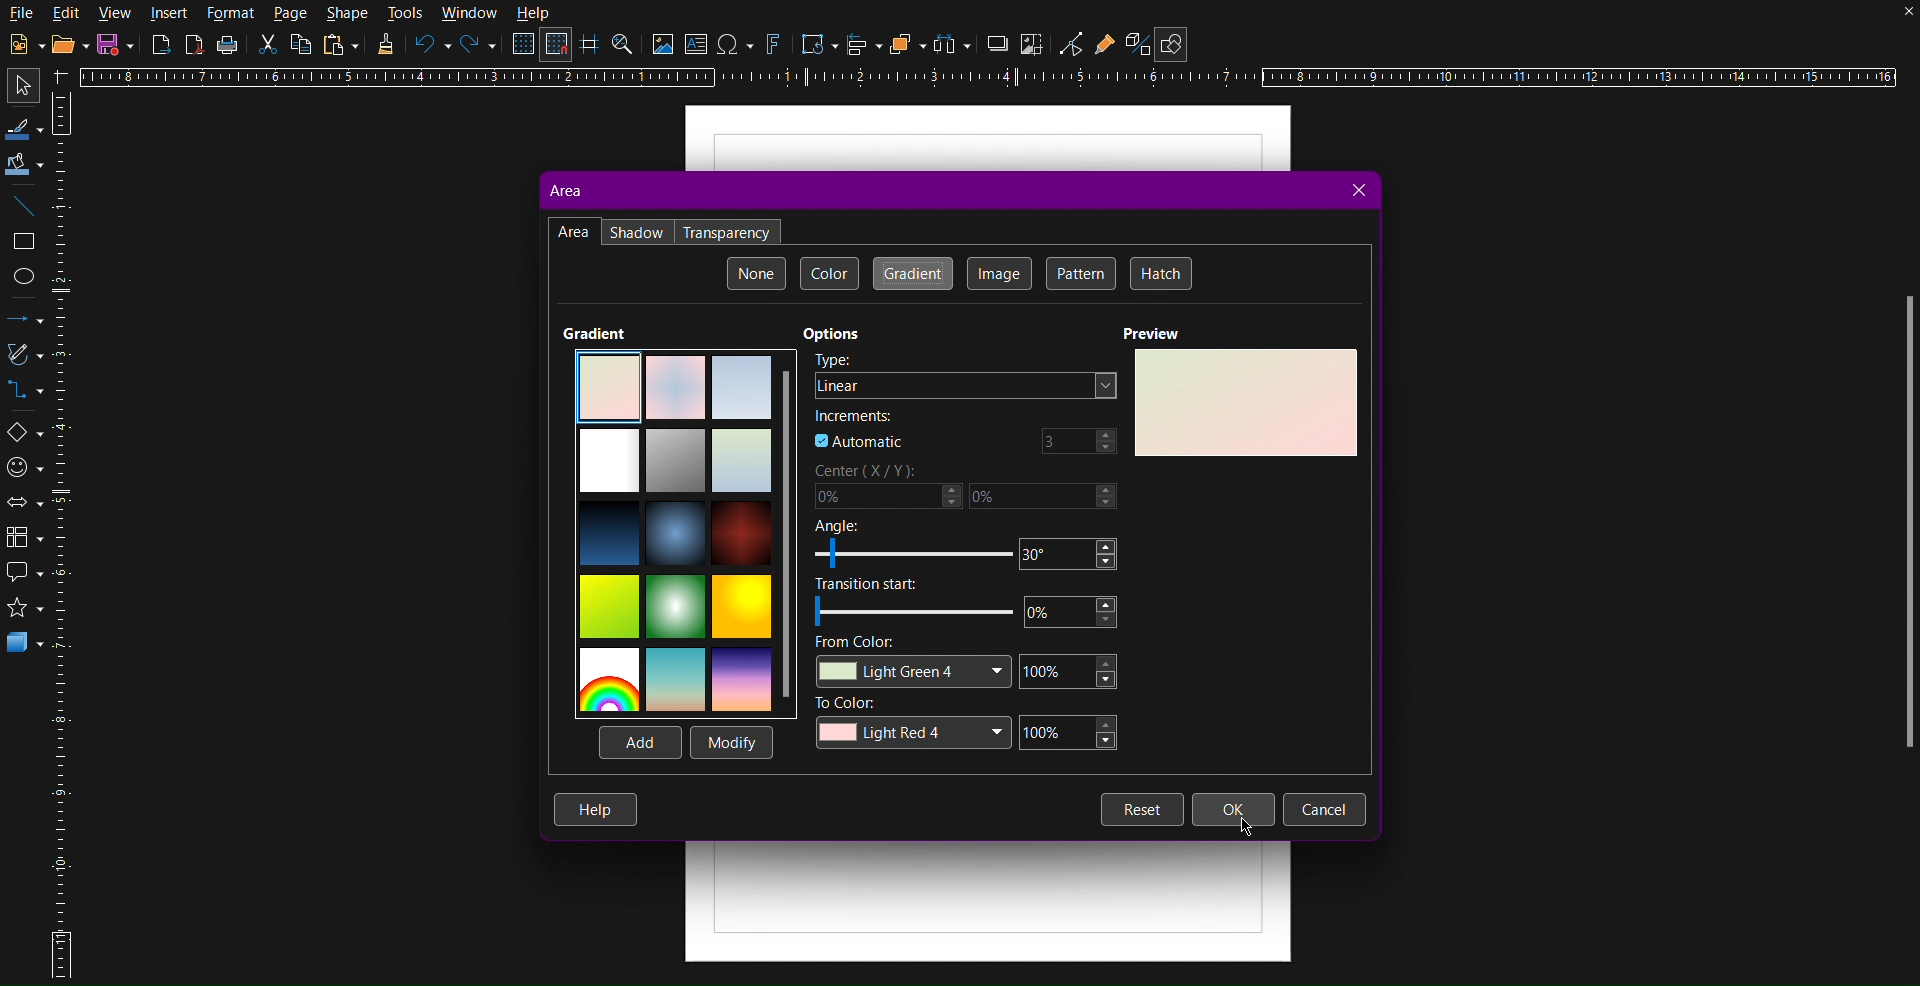  I want to click on Lines and Arrows, so click(24, 319).